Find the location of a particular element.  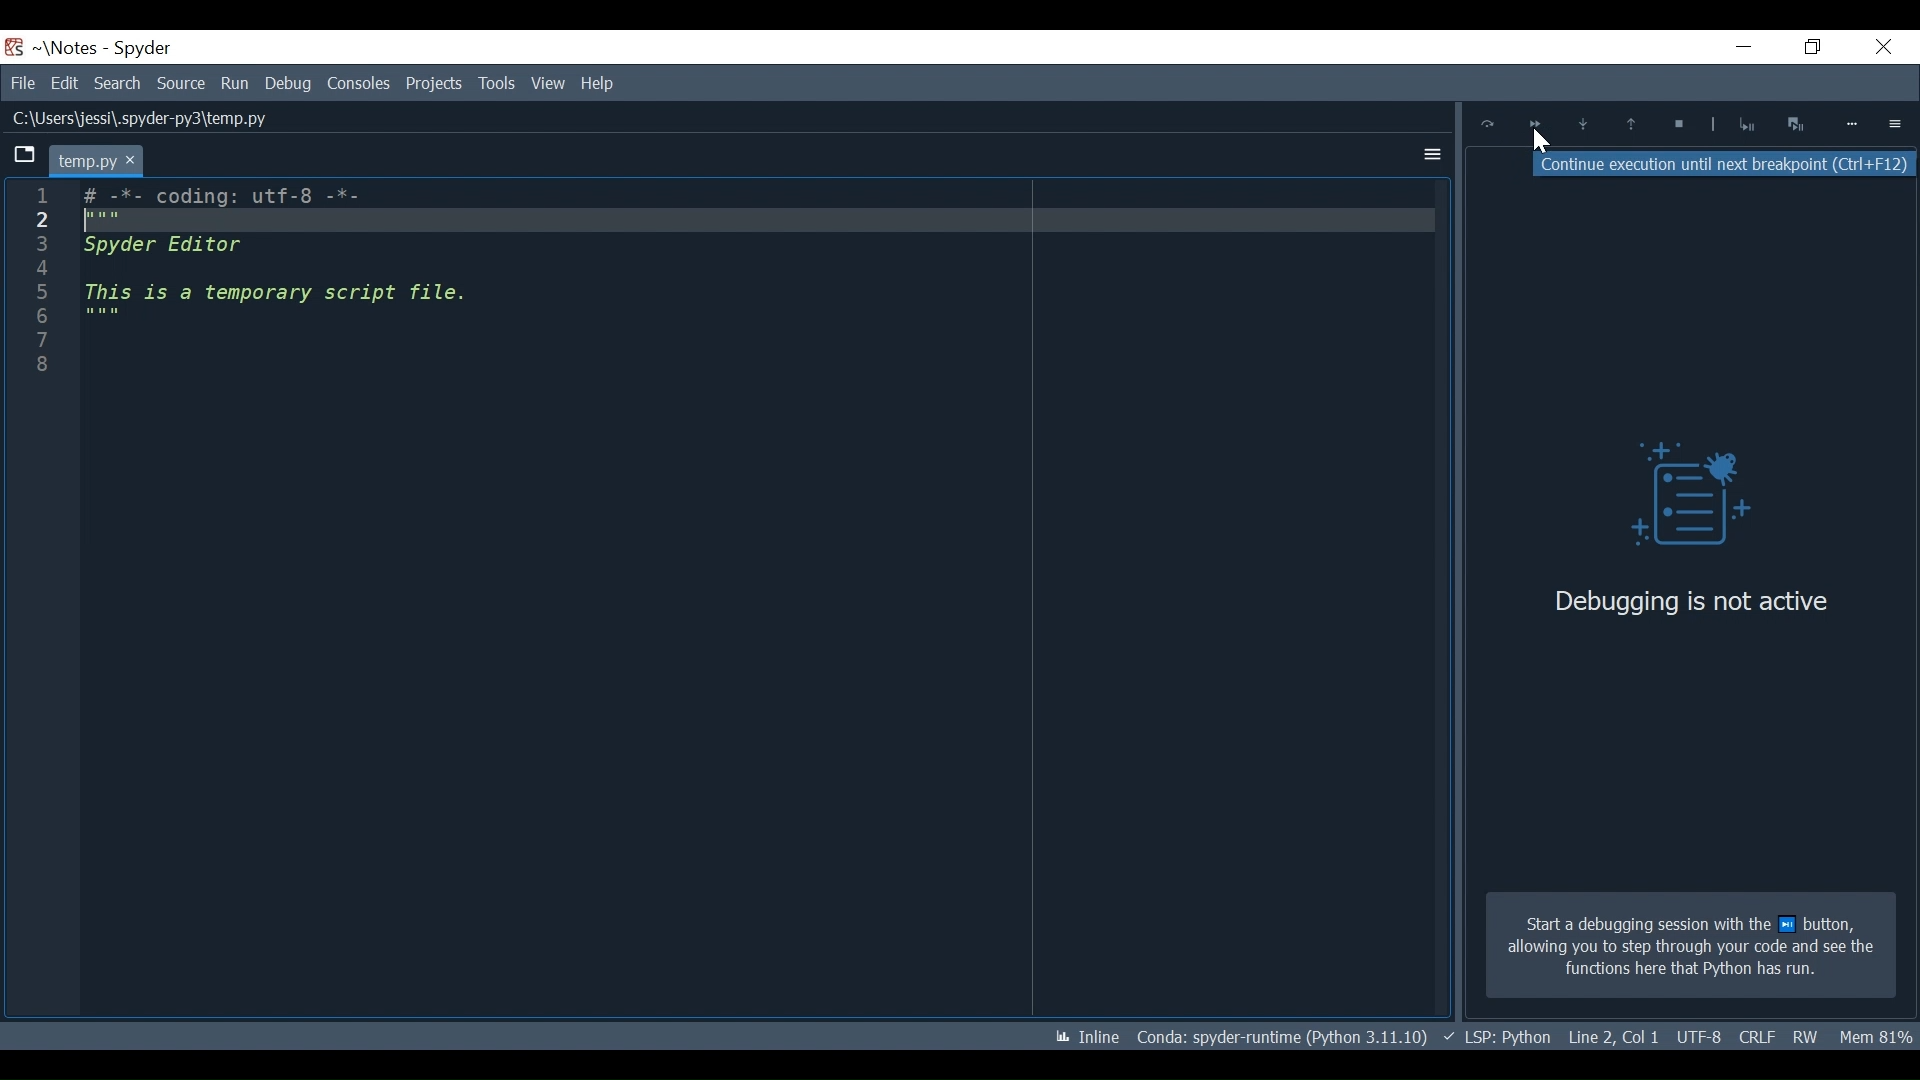

Stop Debugging is located at coordinates (1675, 126).